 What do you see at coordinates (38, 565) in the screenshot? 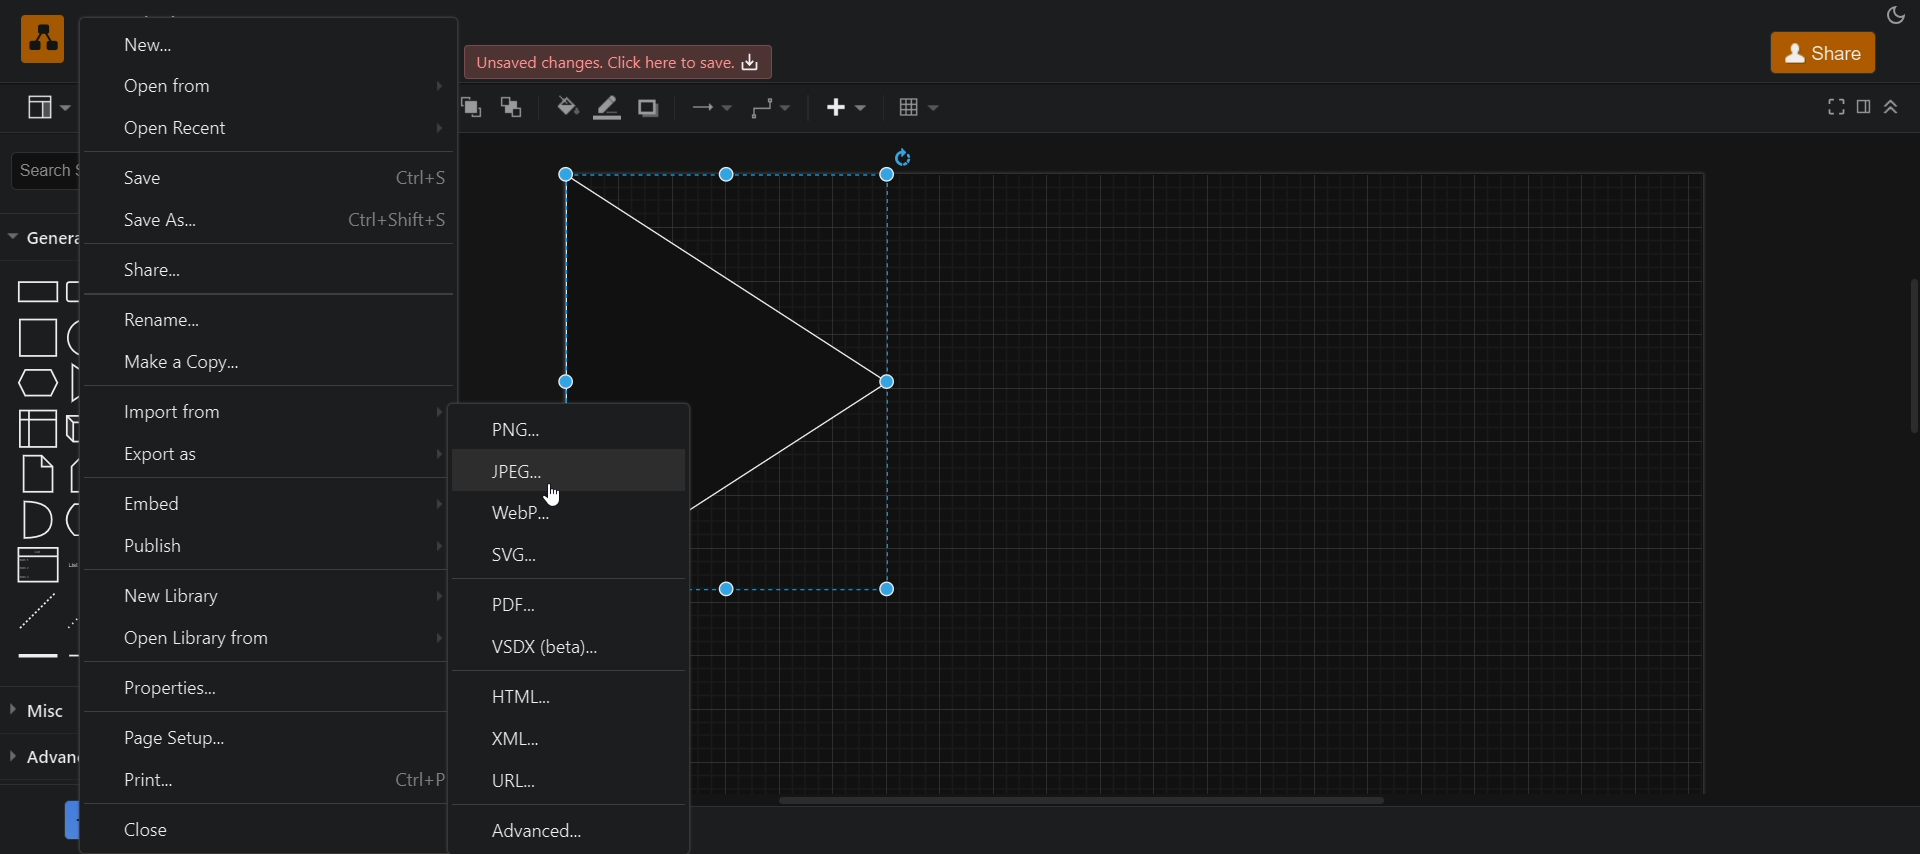
I see `list` at bounding box center [38, 565].